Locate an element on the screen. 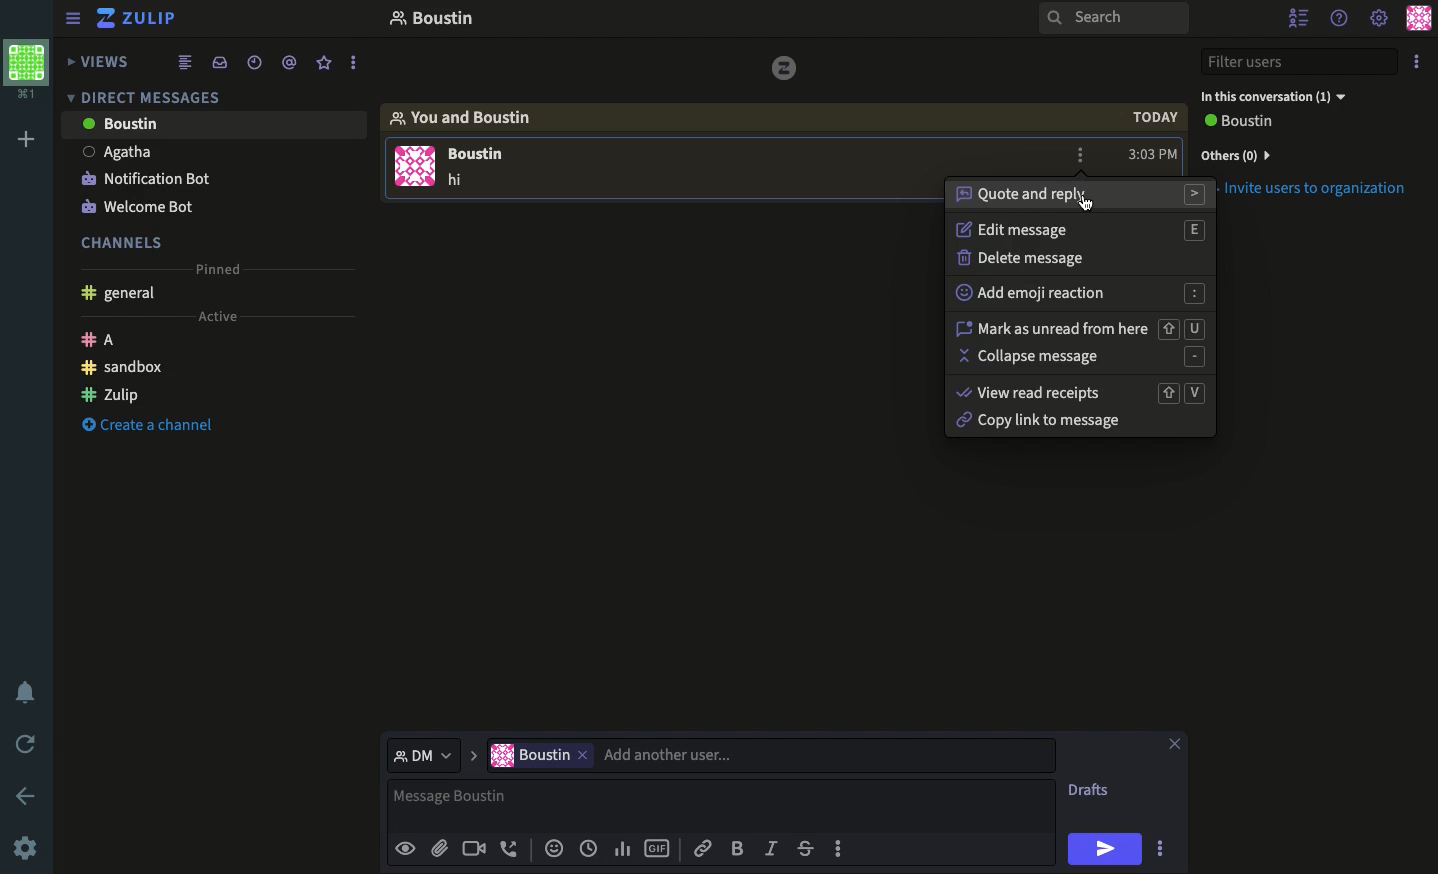 The width and height of the screenshot is (1438, 874). Zulip is located at coordinates (112, 393).